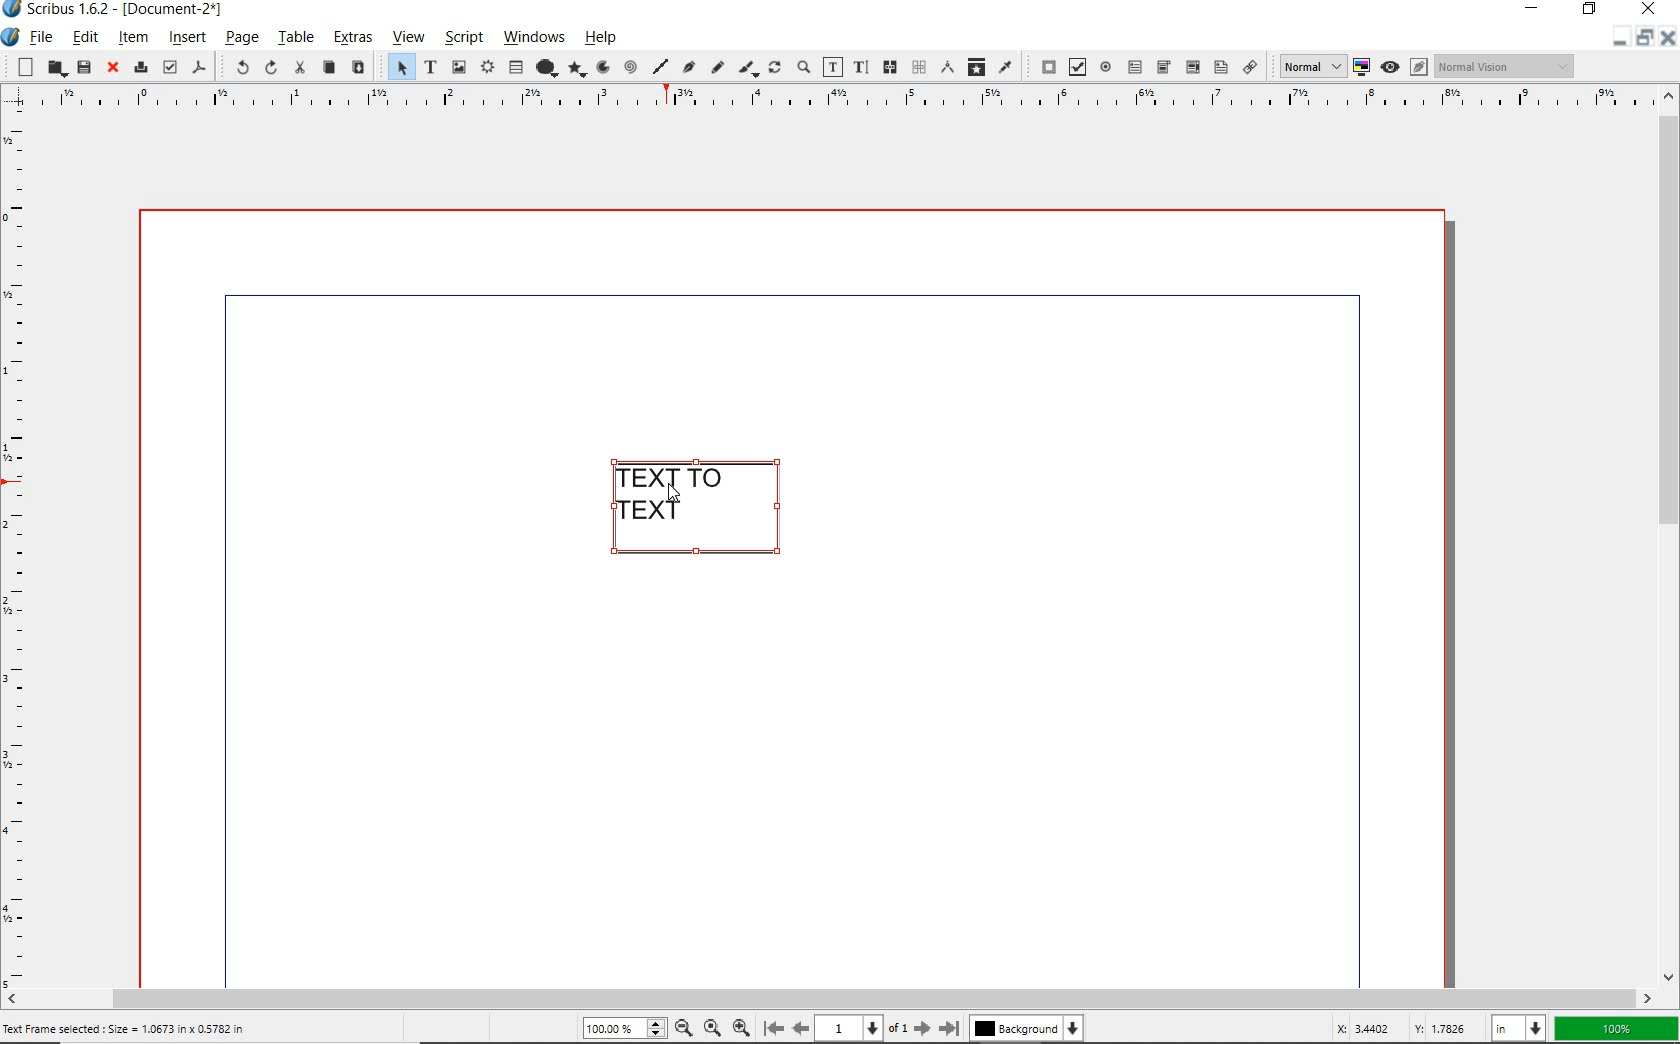 This screenshot has height=1044, width=1680. What do you see at coordinates (716, 1028) in the screenshot?
I see `zoom to` at bounding box center [716, 1028].